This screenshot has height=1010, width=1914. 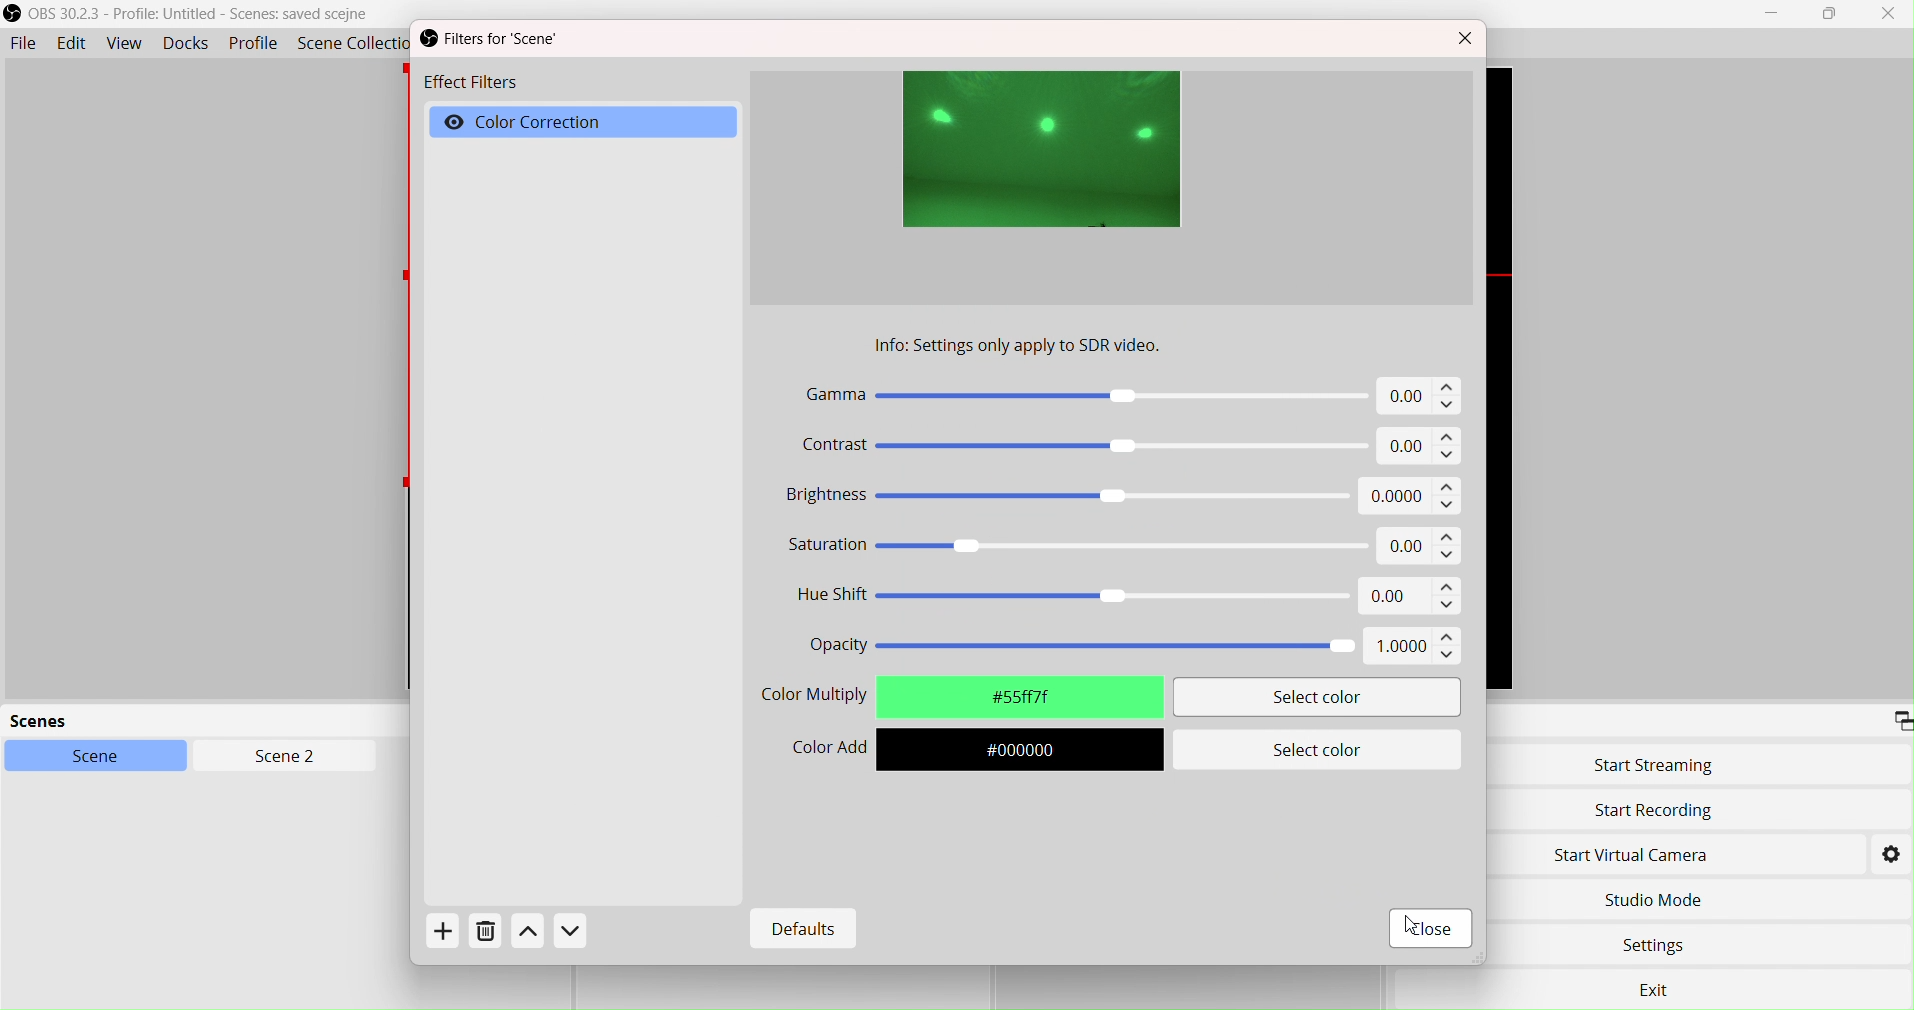 I want to click on box, so click(x=1833, y=15).